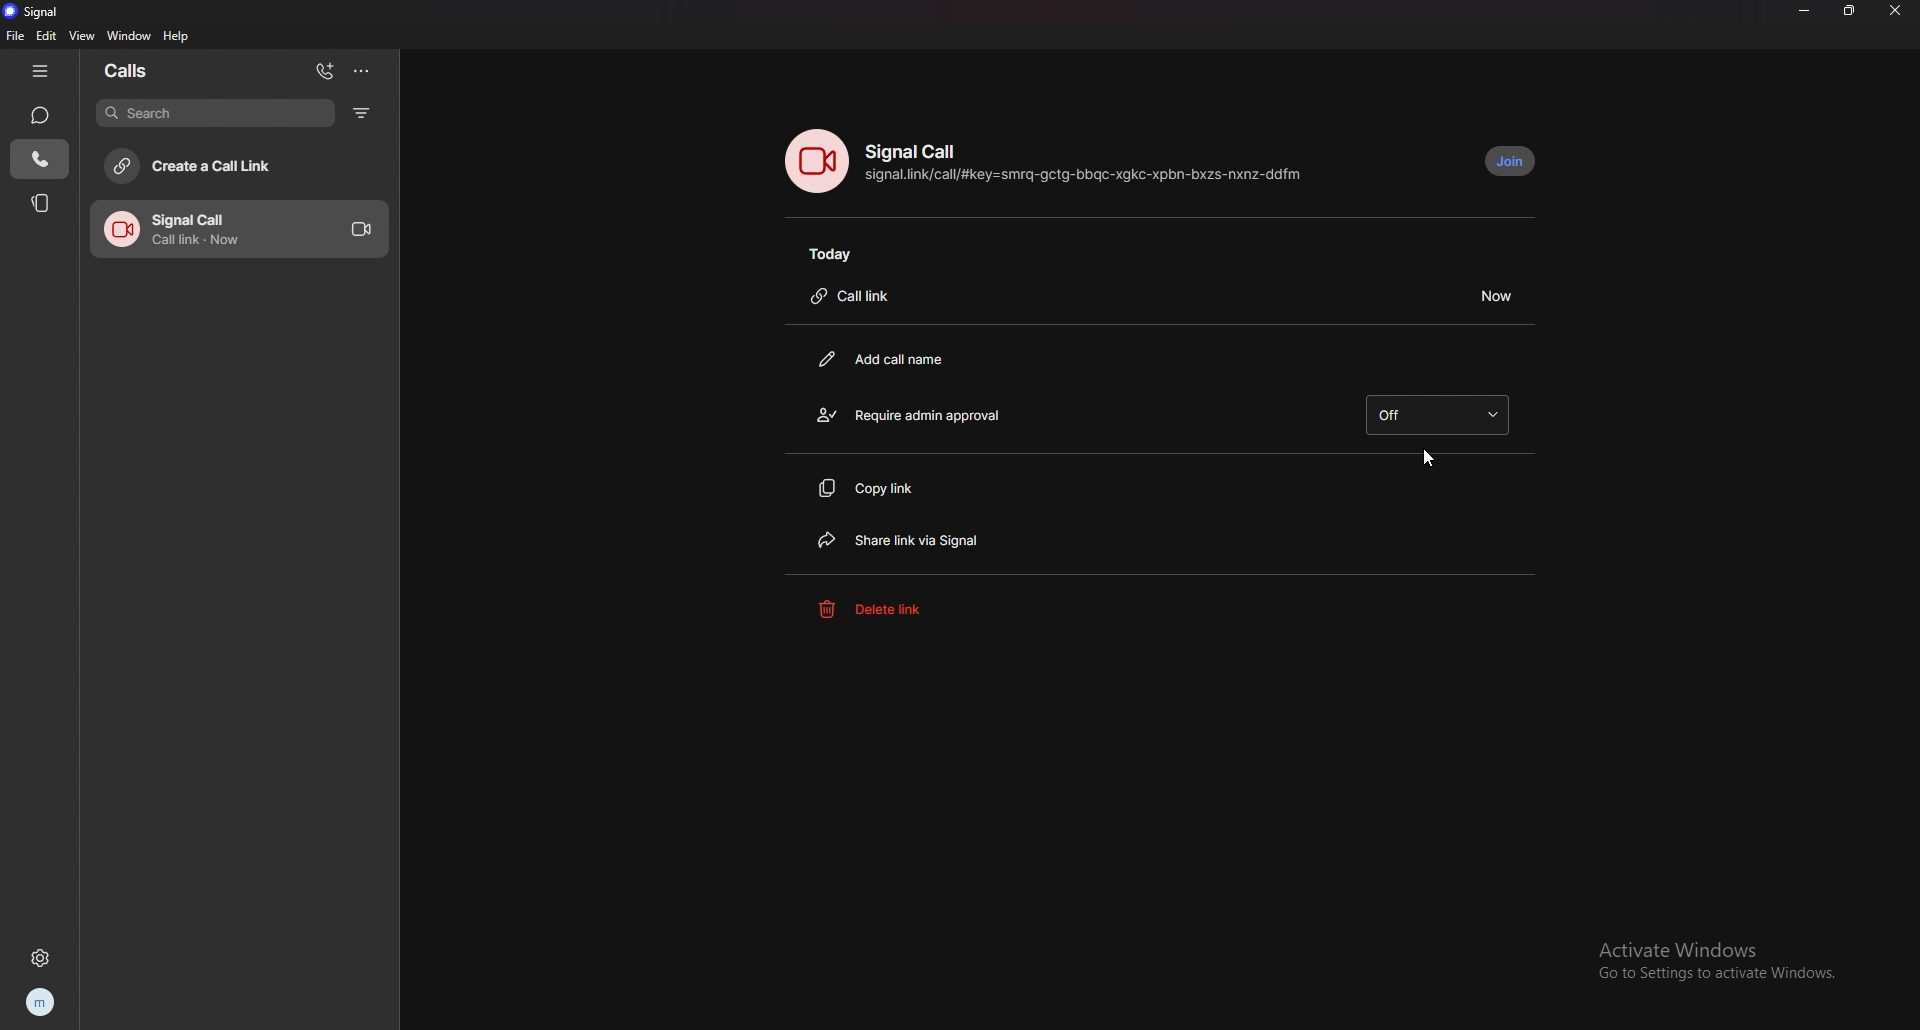  Describe the element at coordinates (360, 71) in the screenshot. I see `options` at that location.